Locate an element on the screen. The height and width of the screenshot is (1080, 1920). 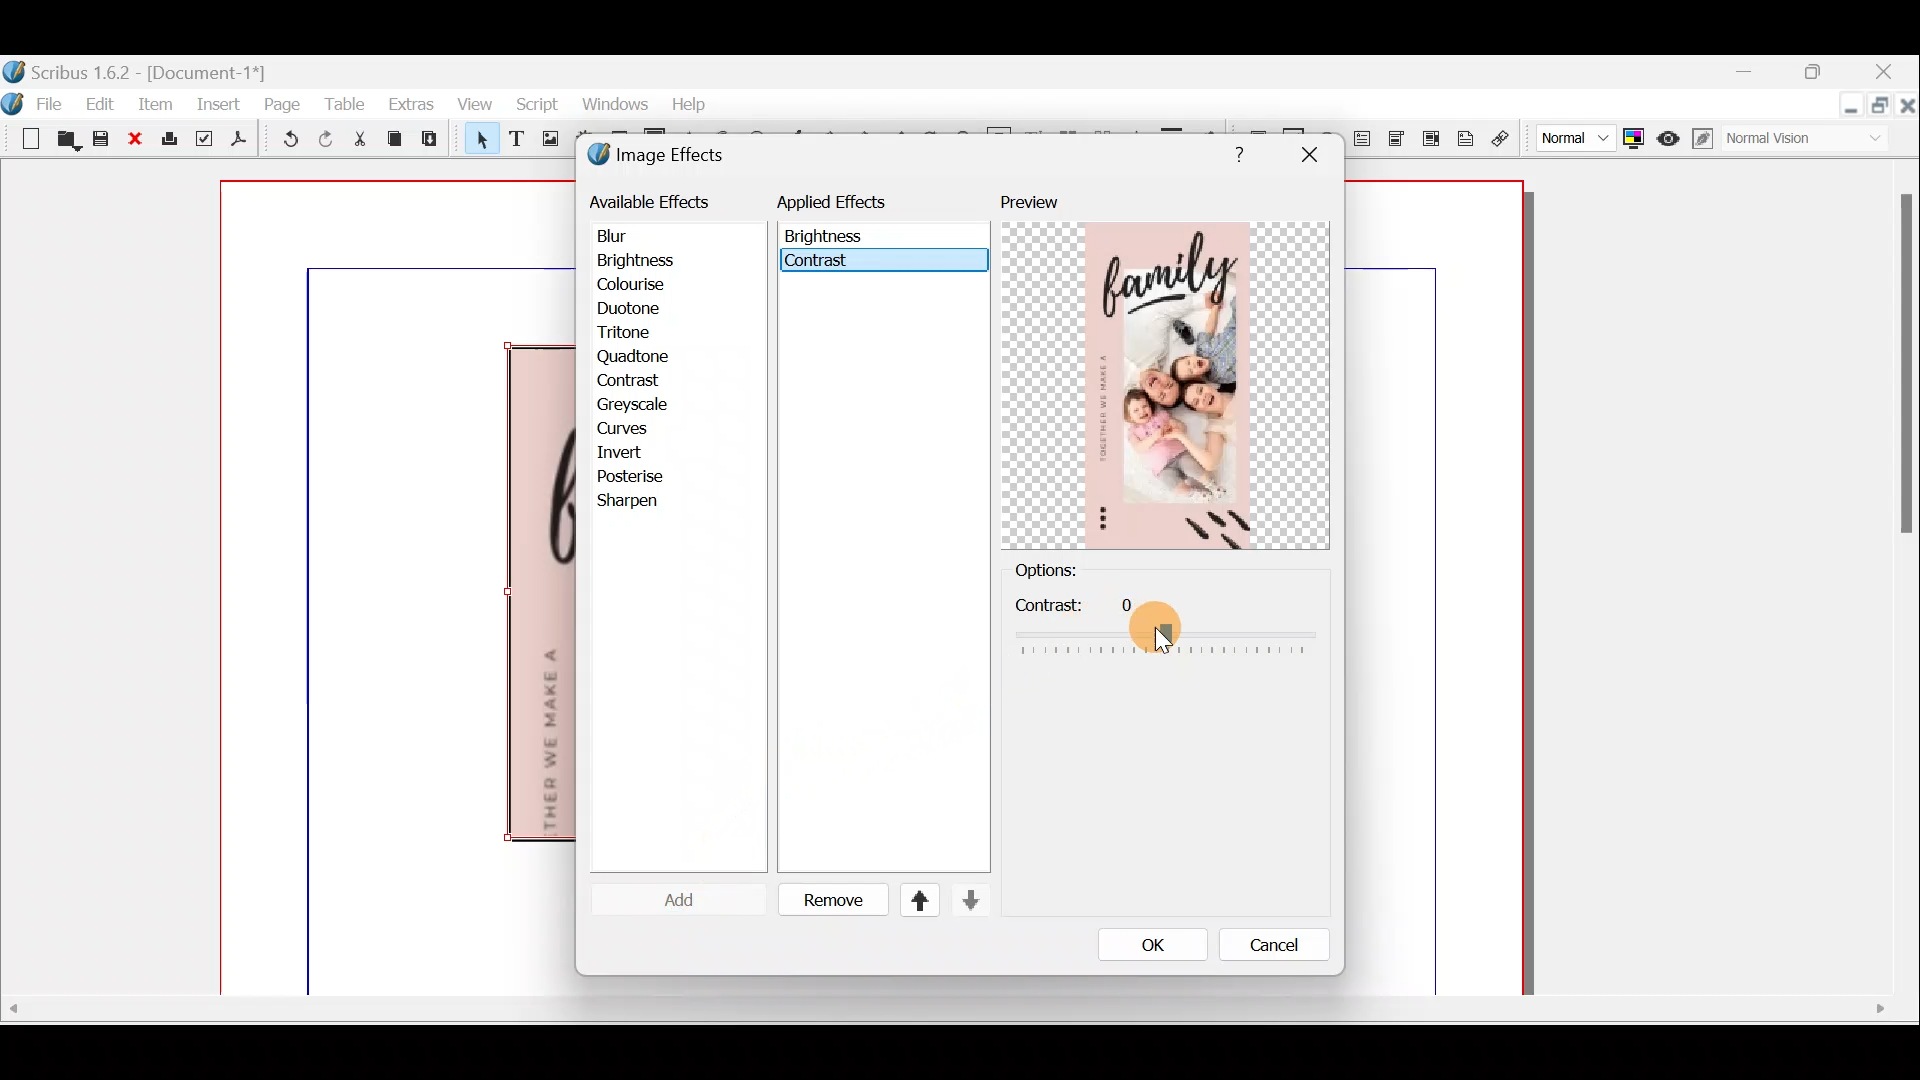
 is located at coordinates (1153, 628).